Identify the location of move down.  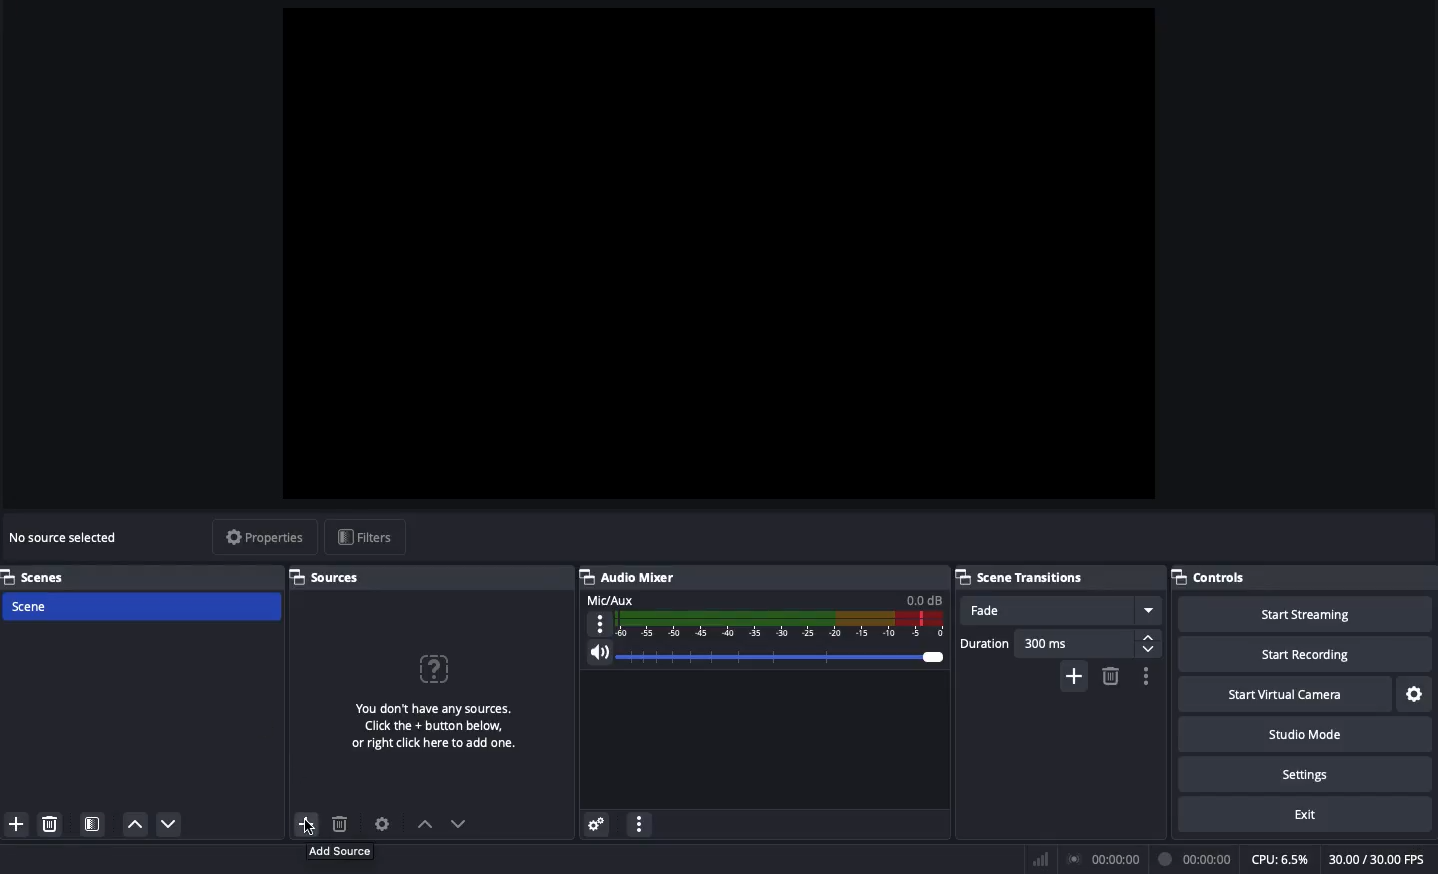
(175, 821).